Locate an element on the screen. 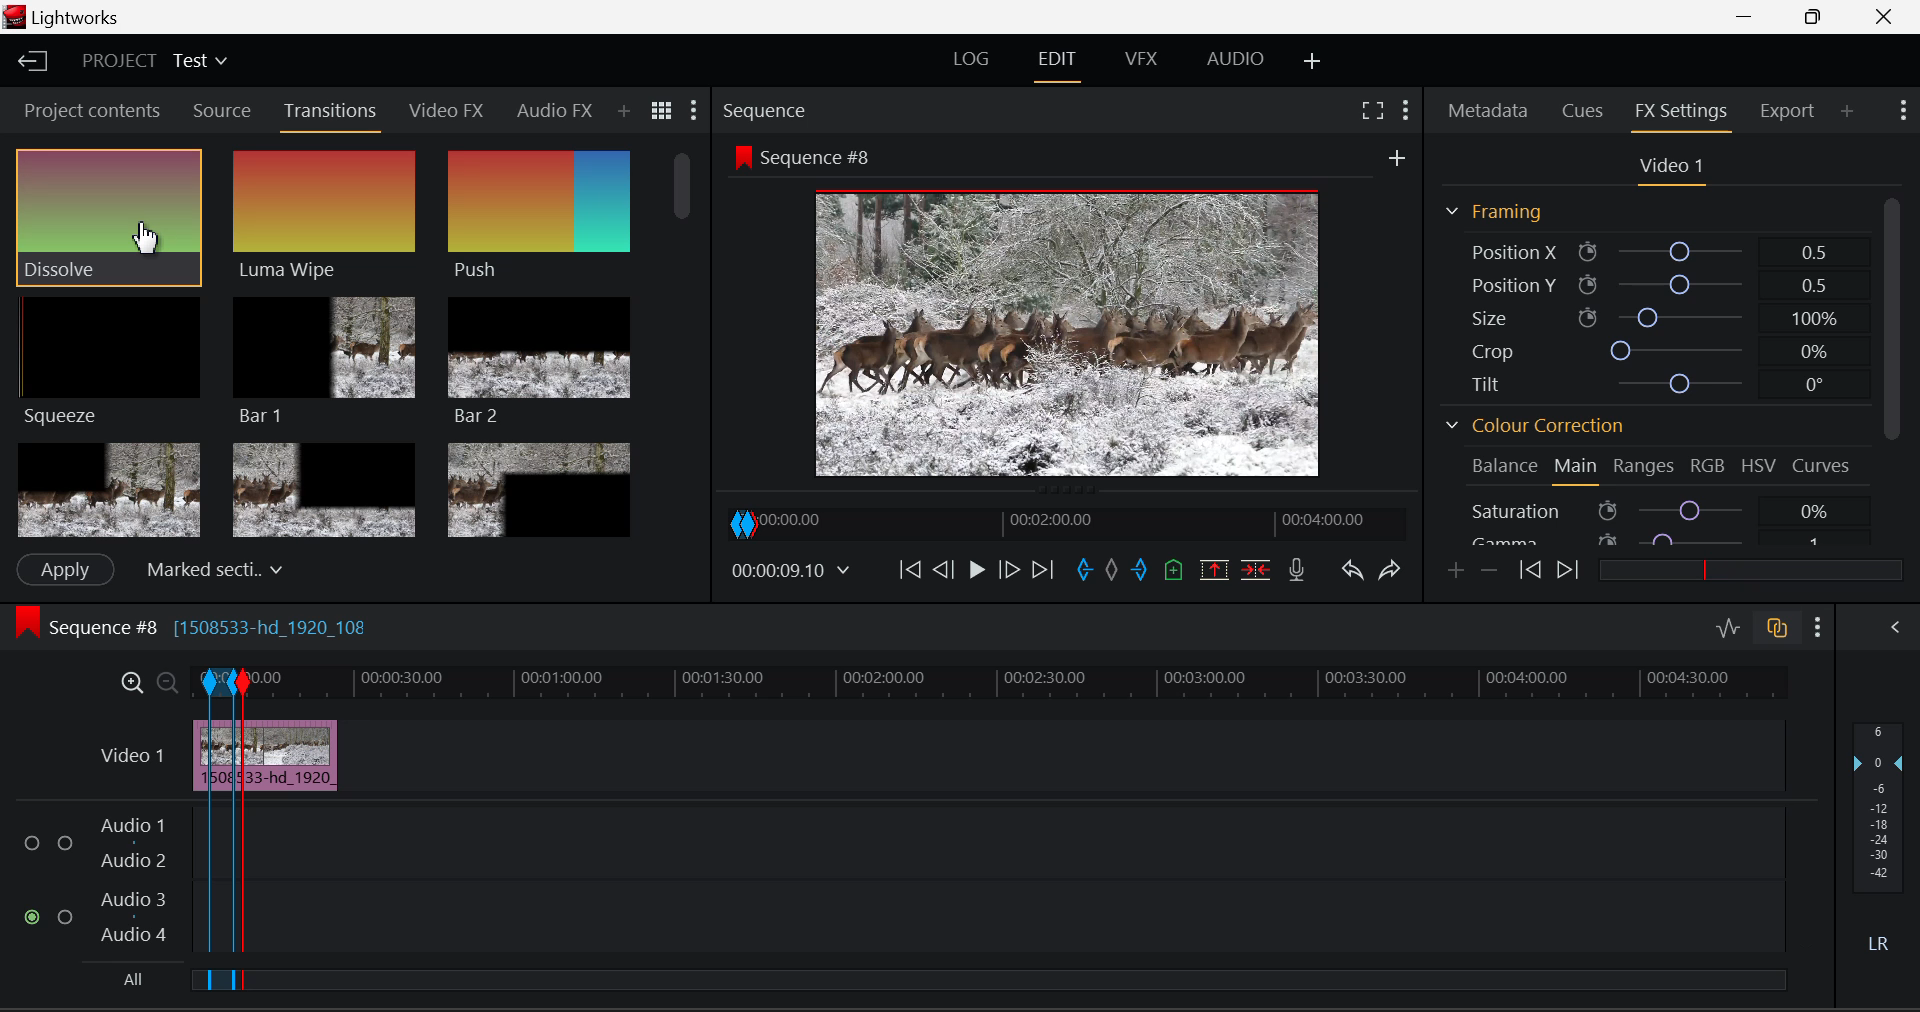 The width and height of the screenshot is (1920, 1012). Audio 4 is located at coordinates (134, 935).